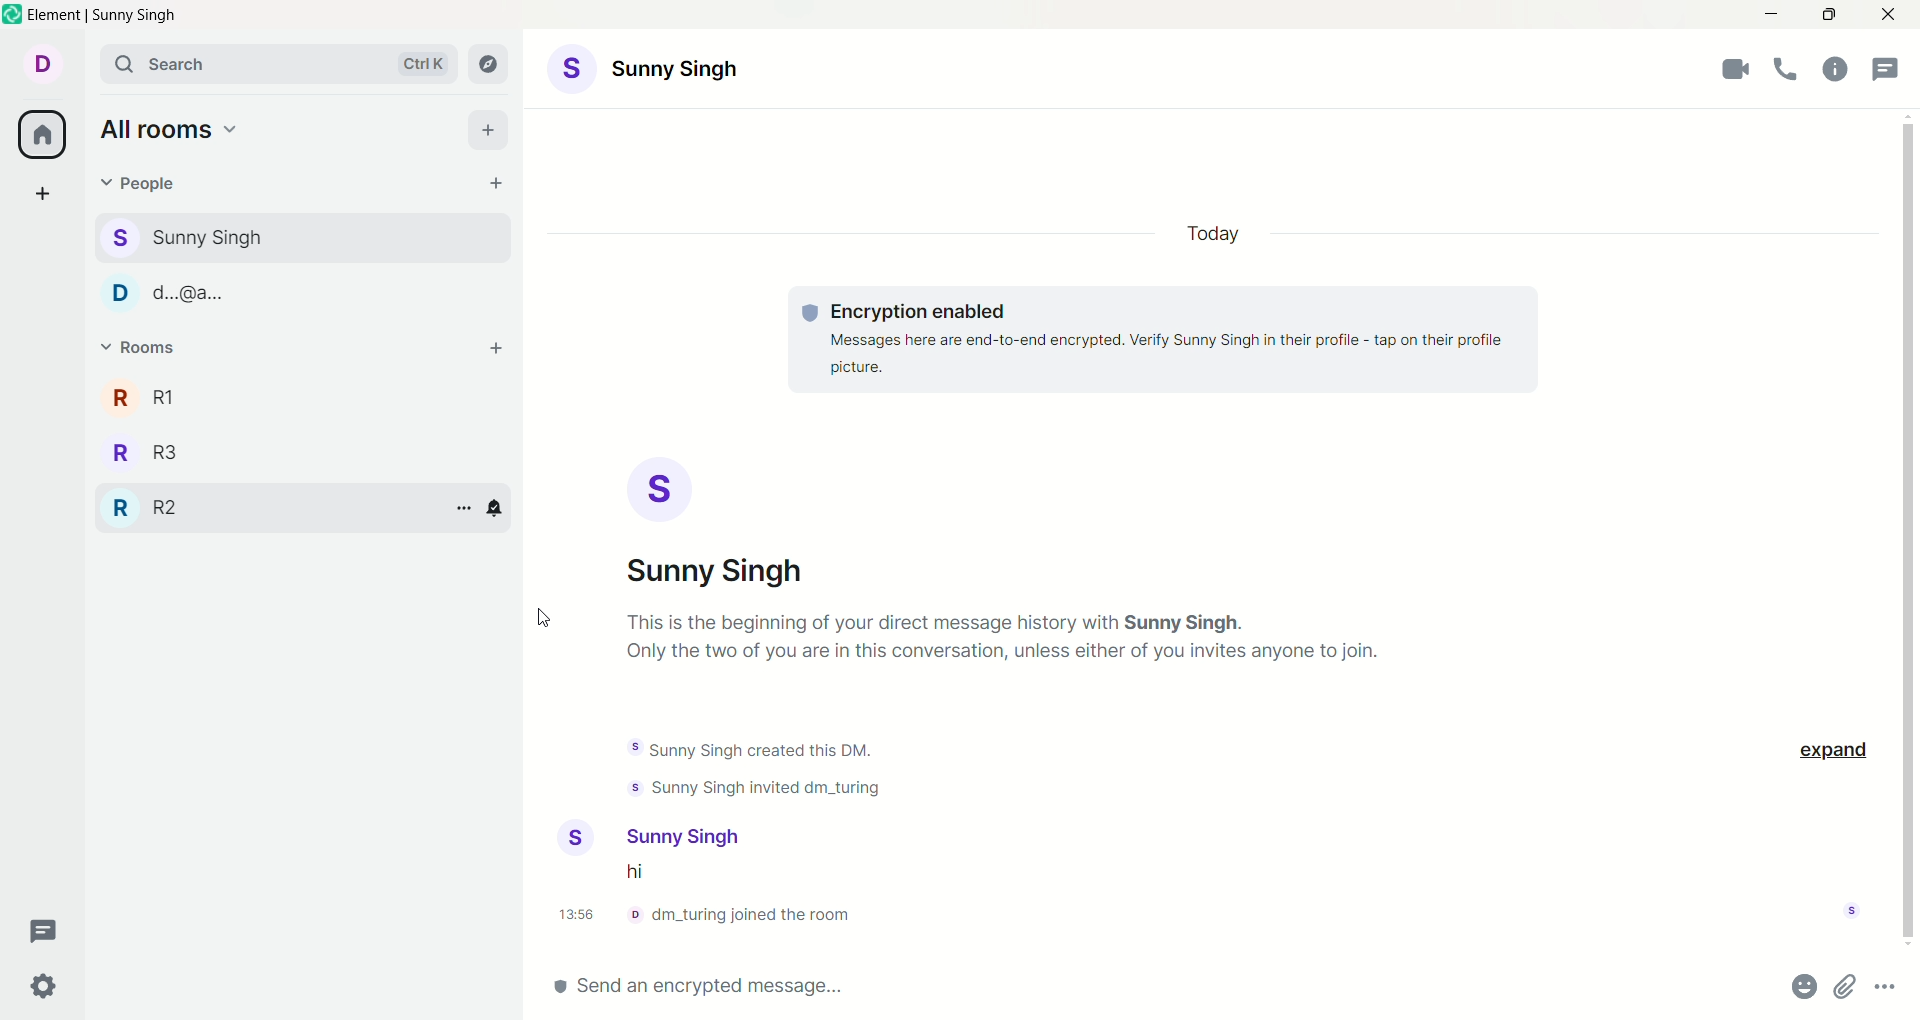 Image resolution: width=1920 pixels, height=1020 pixels. Describe the element at coordinates (1892, 17) in the screenshot. I see `close` at that location.